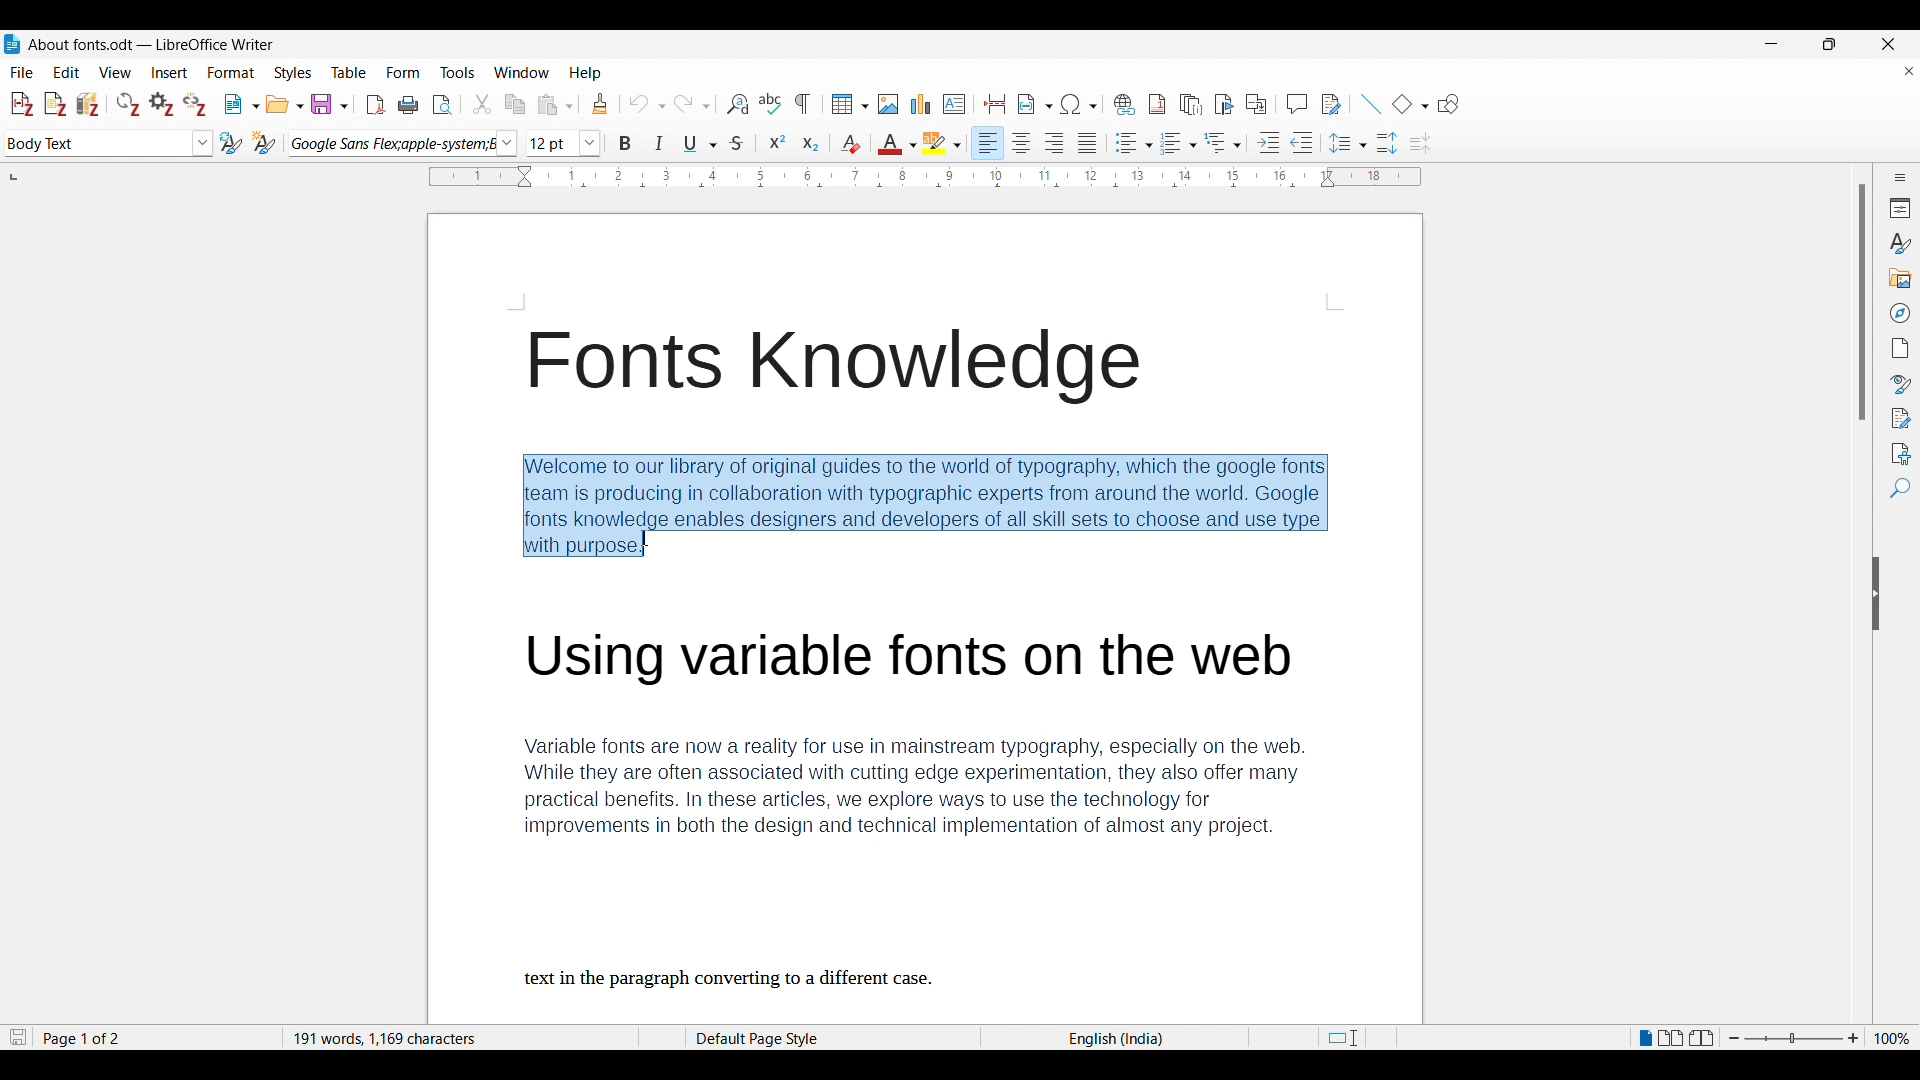  I want to click on Select outline format, so click(1223, 143).